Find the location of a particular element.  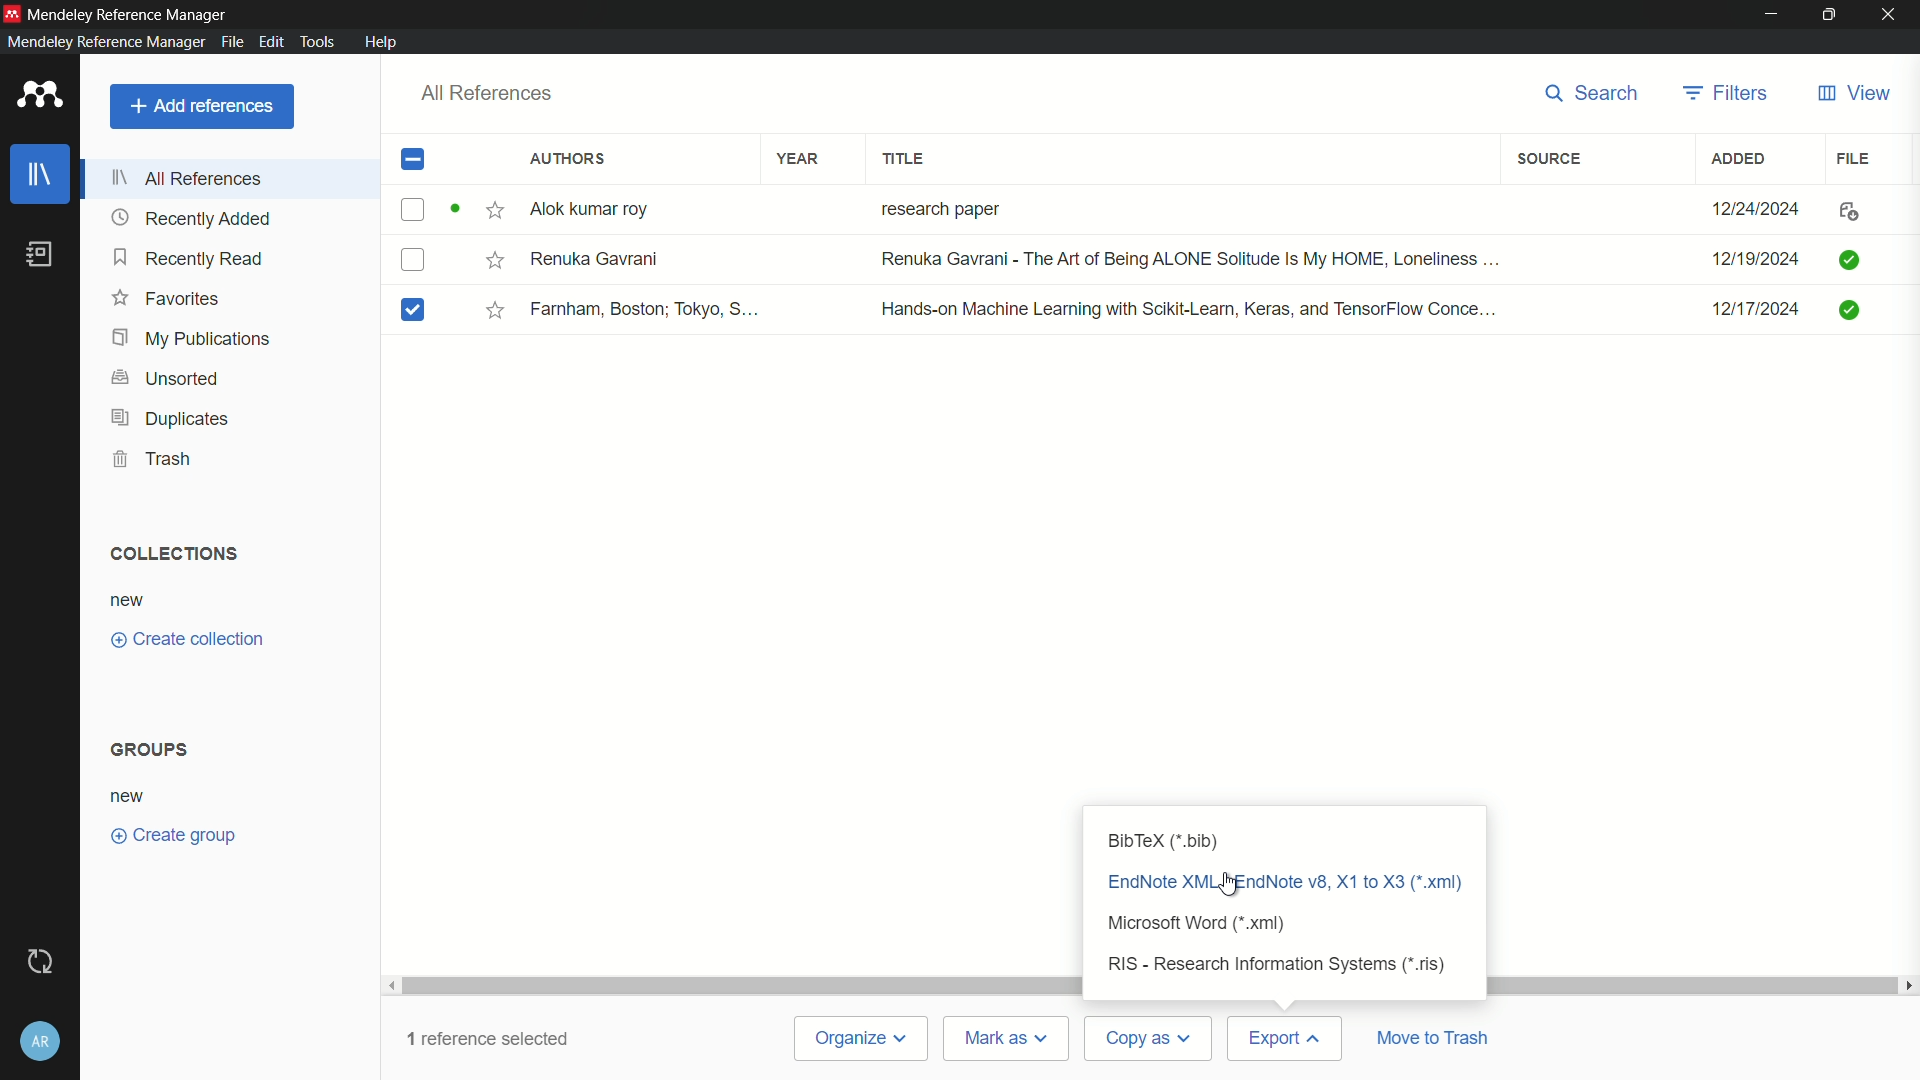

app icon is located at coordinates (41, 95).